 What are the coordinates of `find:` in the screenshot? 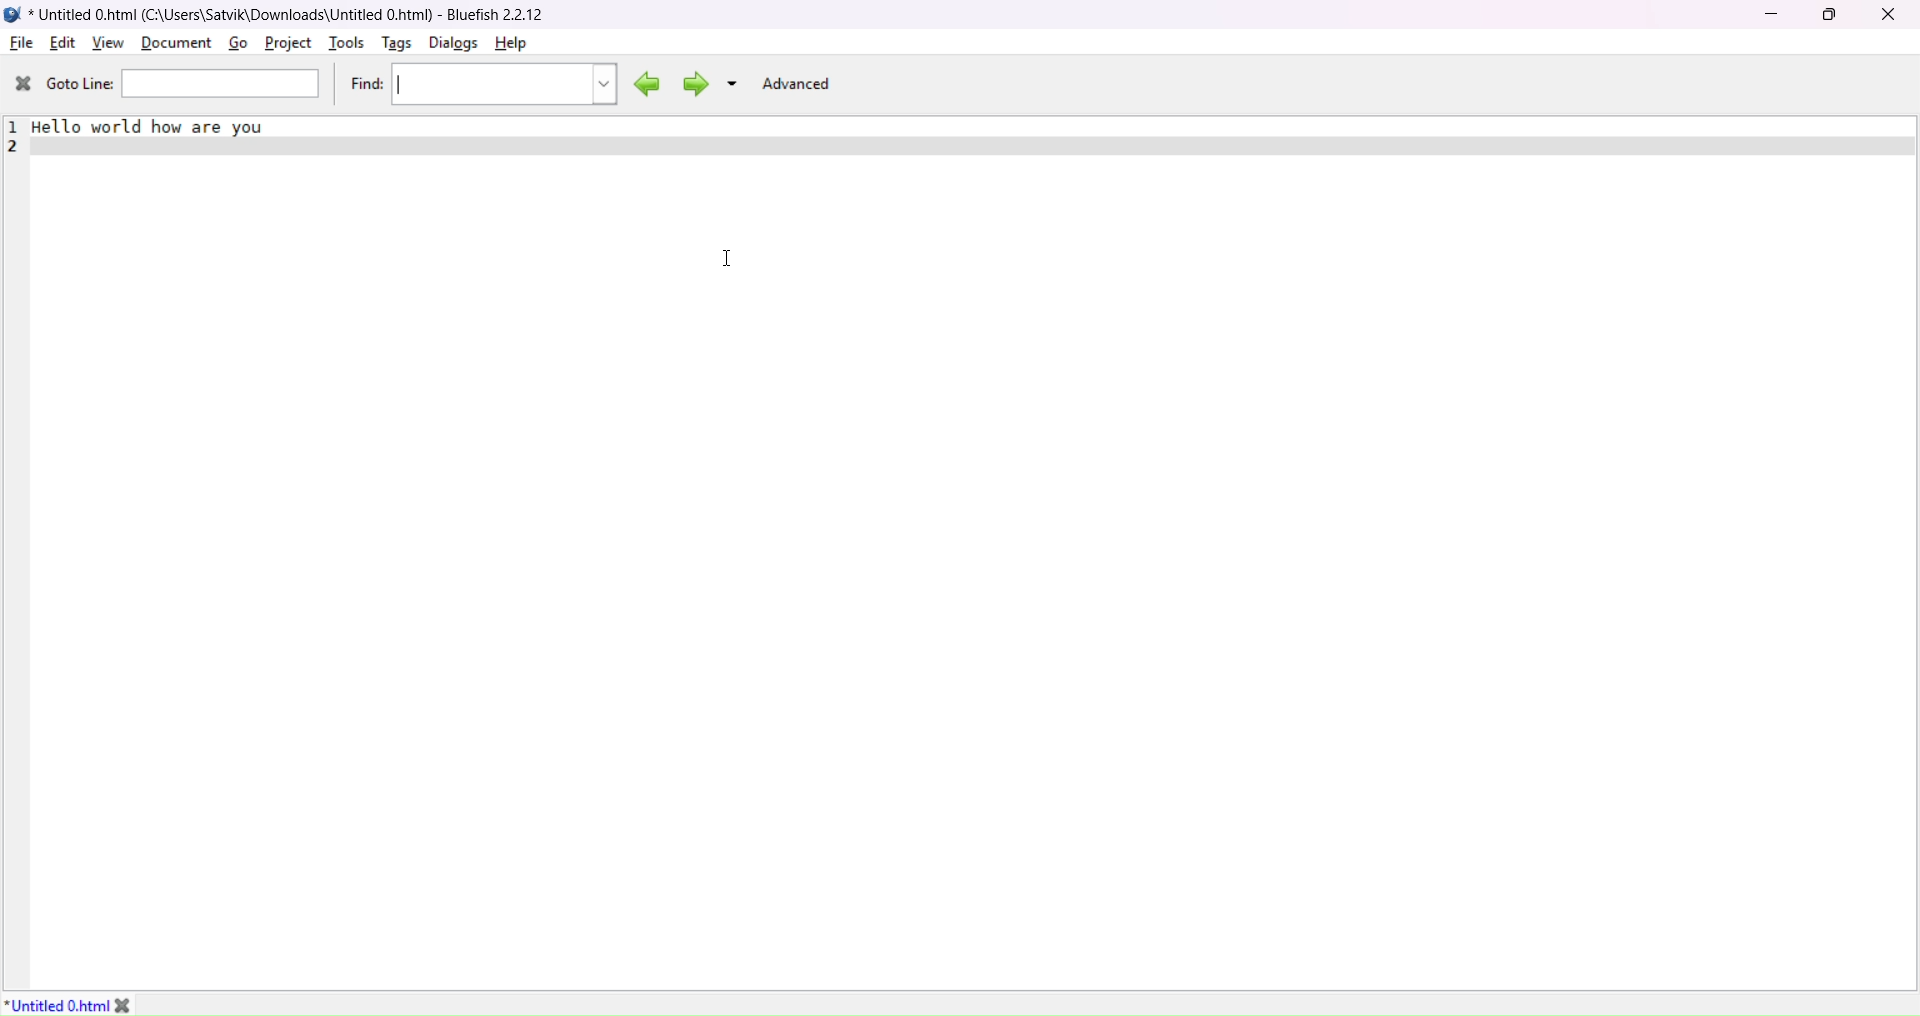 It's located at (366, 86).